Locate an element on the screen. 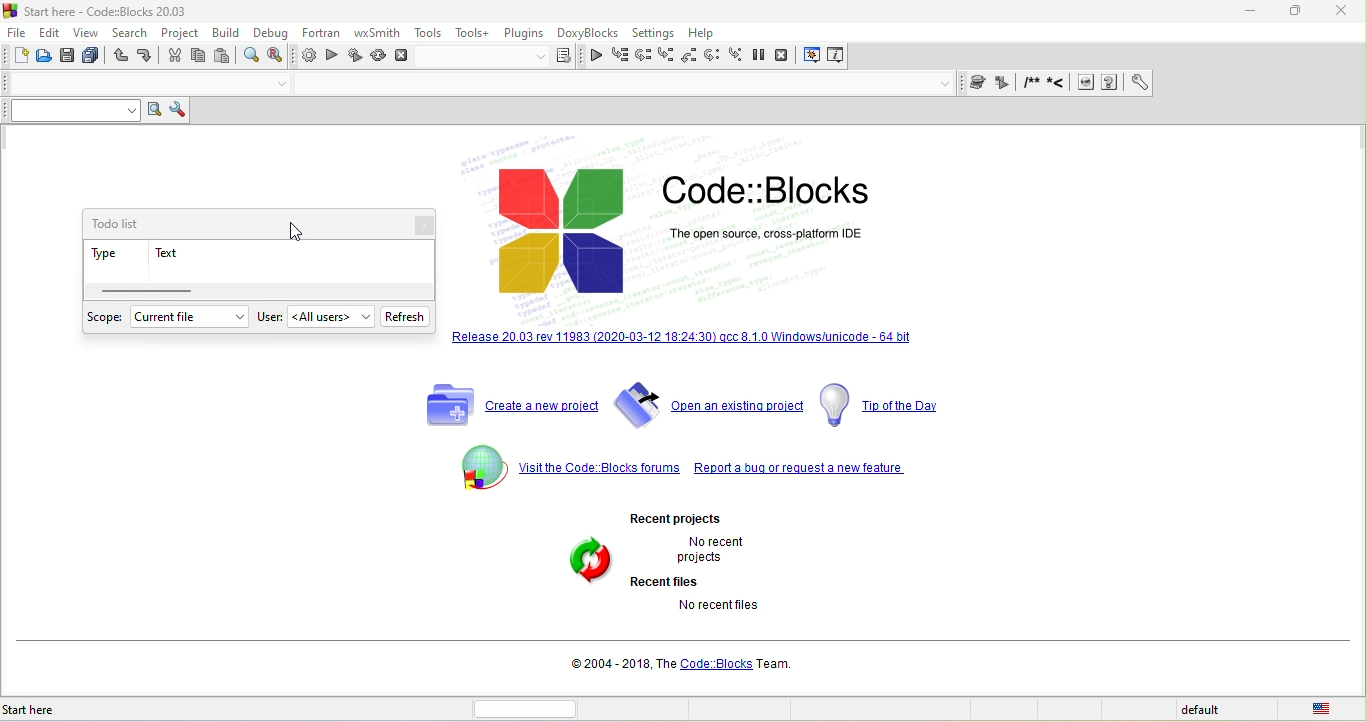 Image resolution: width=1366 pixels, height=722 pixels. debugging window is located at coordinates (813, 56).